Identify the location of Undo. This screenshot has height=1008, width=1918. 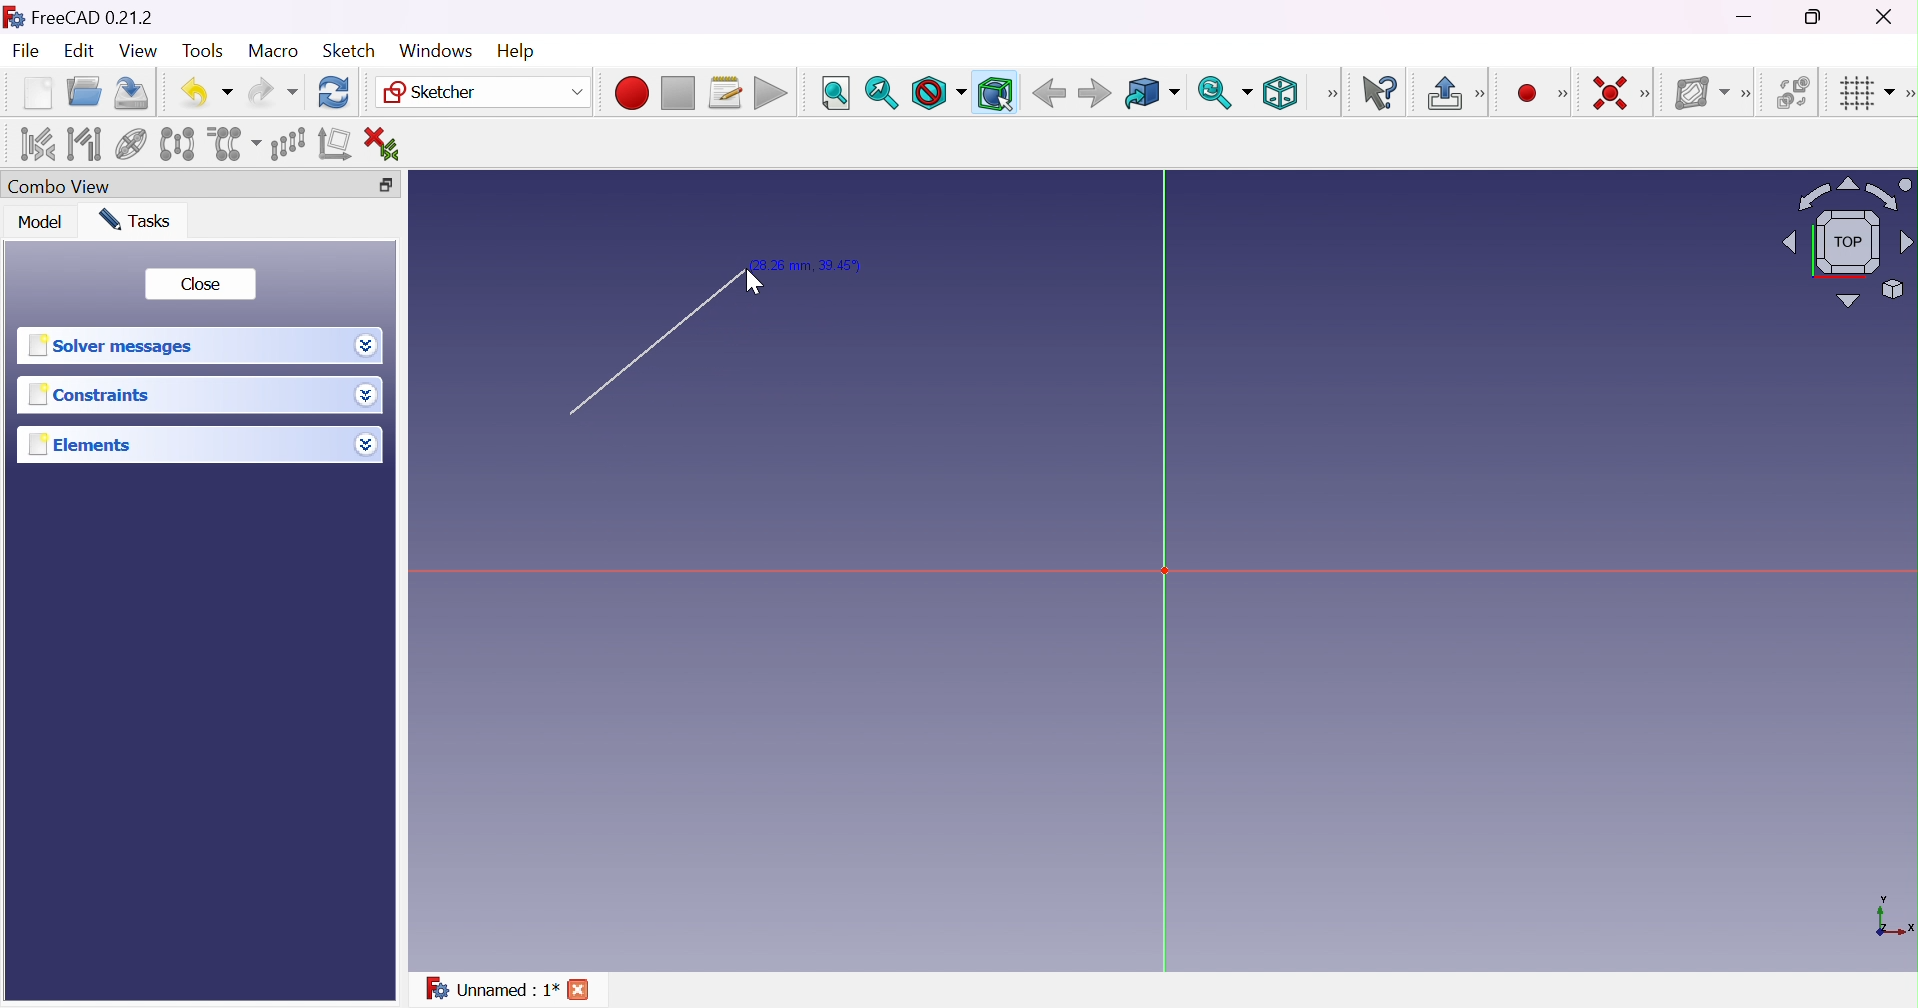
(206, 91).